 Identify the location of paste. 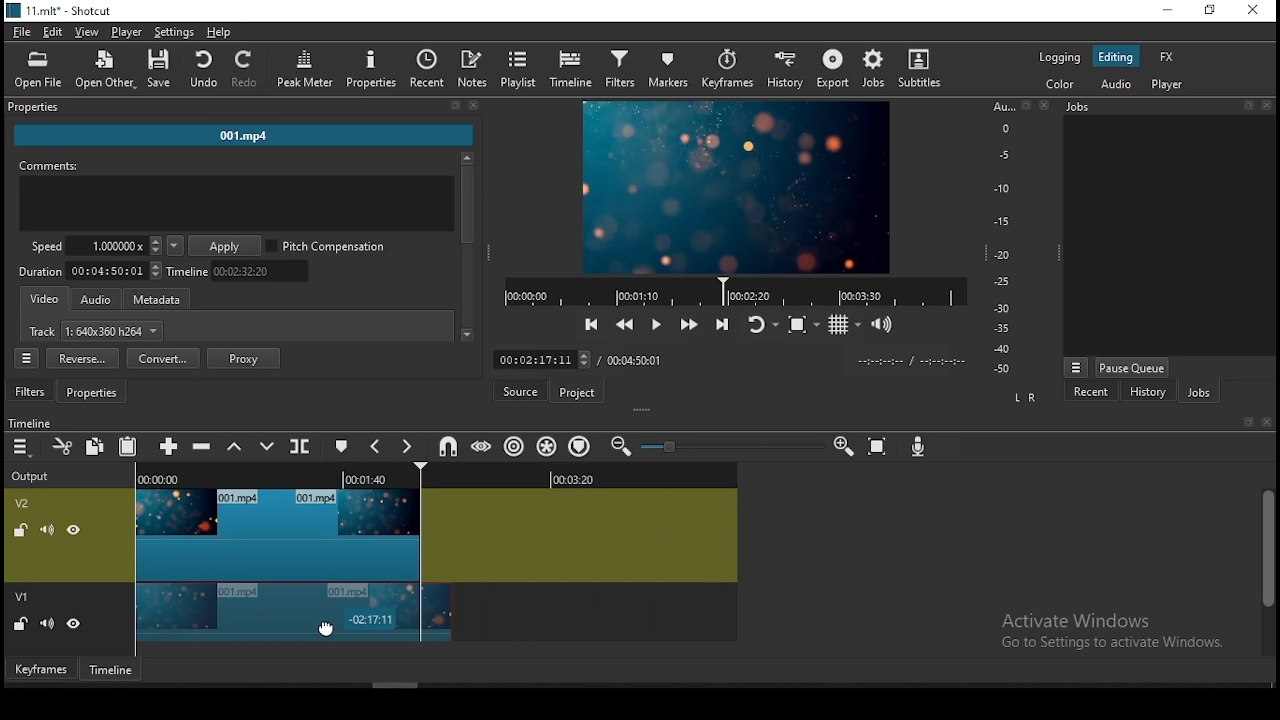
(127, 449).